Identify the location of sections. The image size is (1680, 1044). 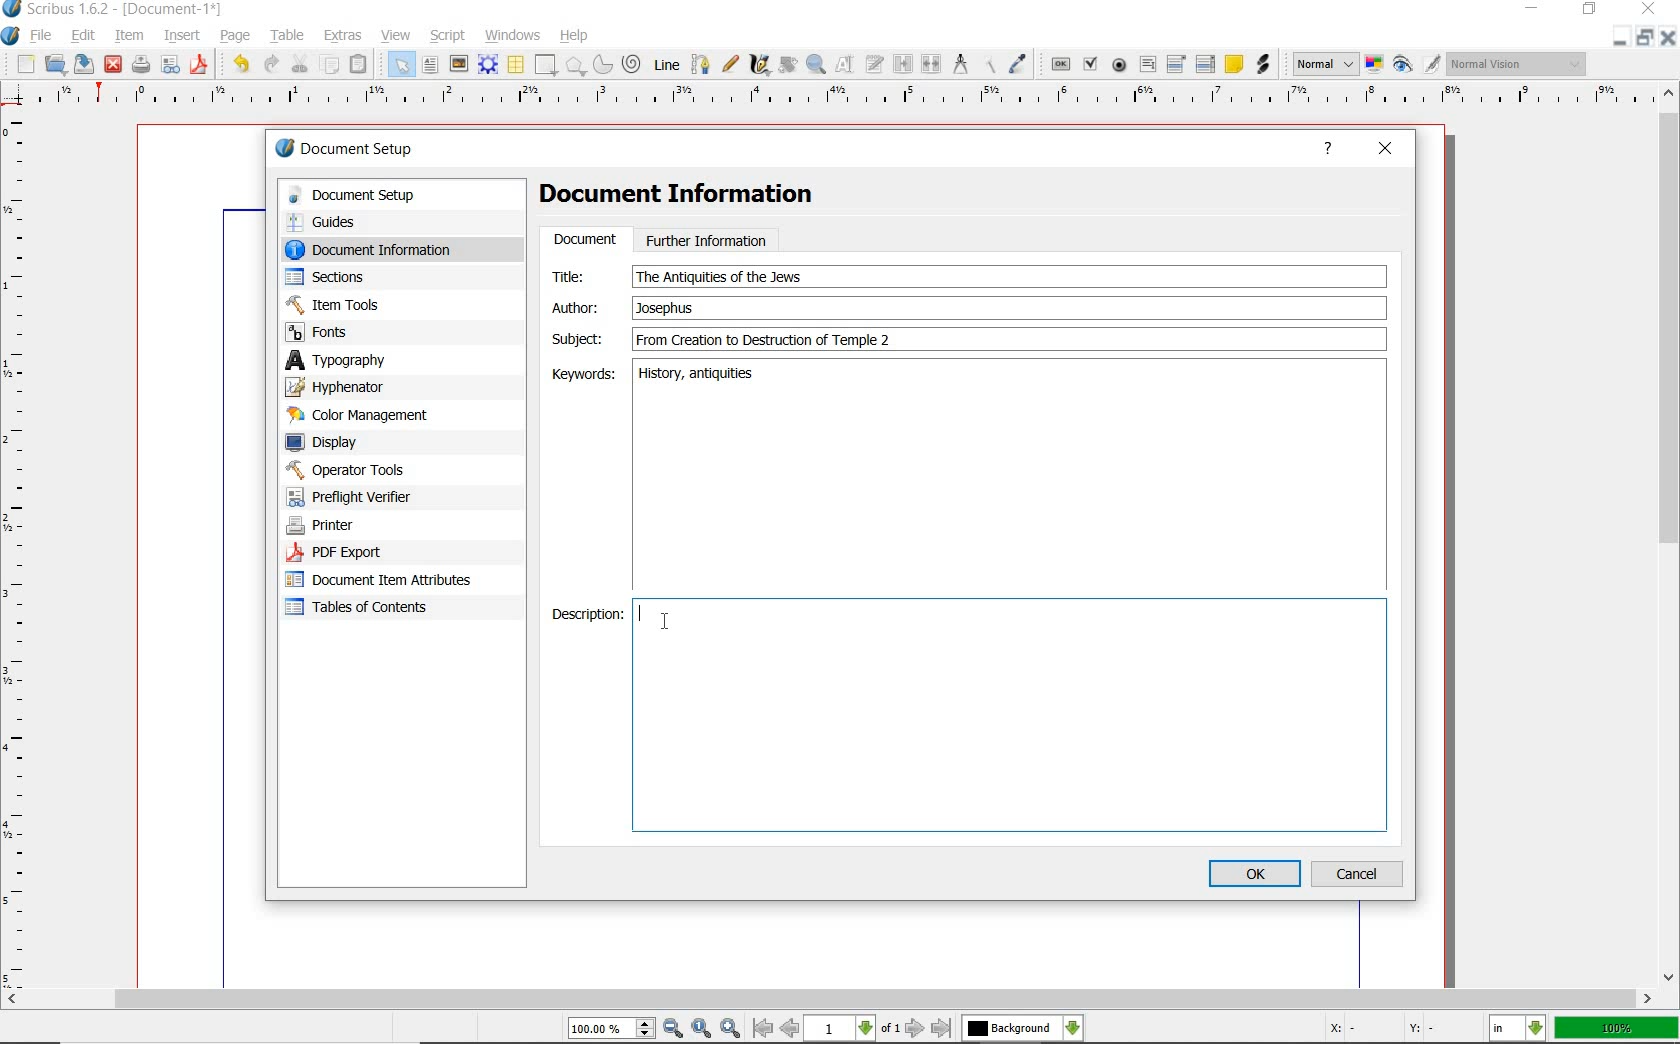
(369, 277).